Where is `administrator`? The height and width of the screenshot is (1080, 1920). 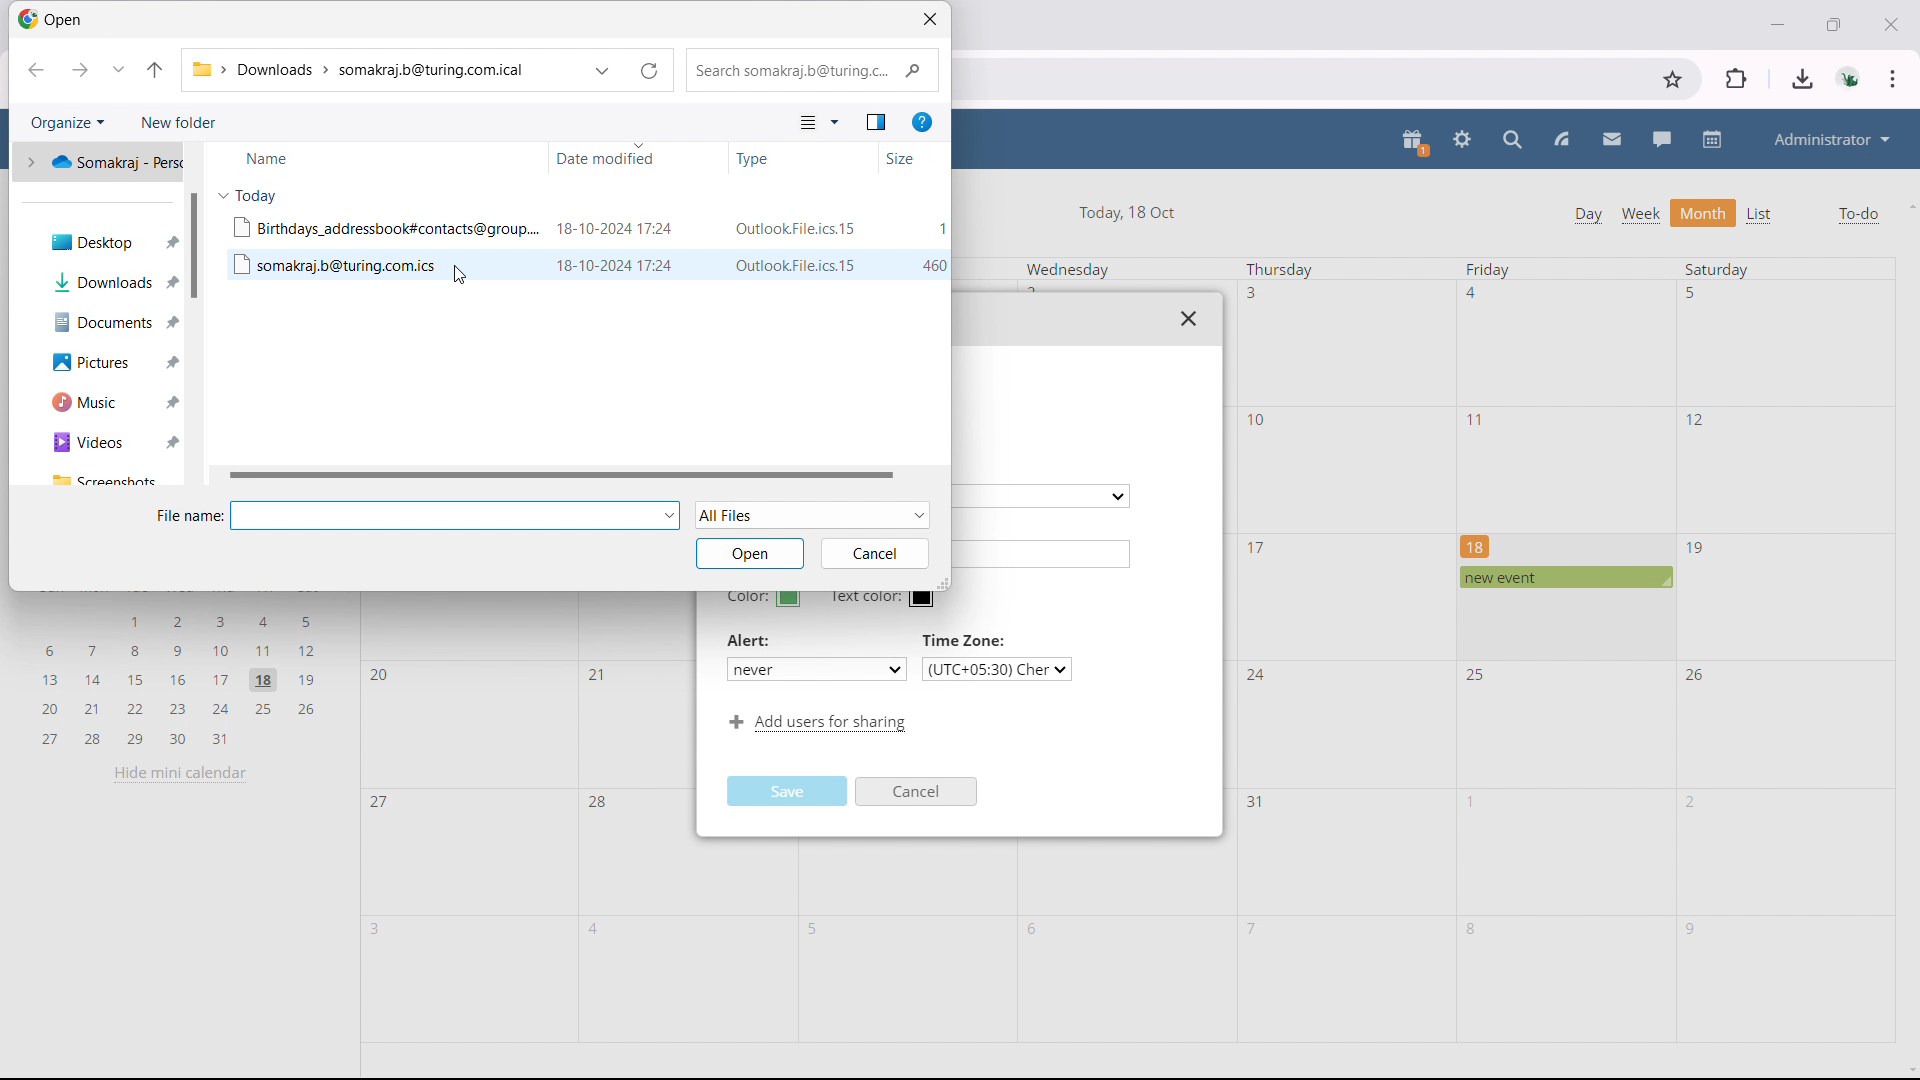 administrator is located at coordinates (1830, 139).